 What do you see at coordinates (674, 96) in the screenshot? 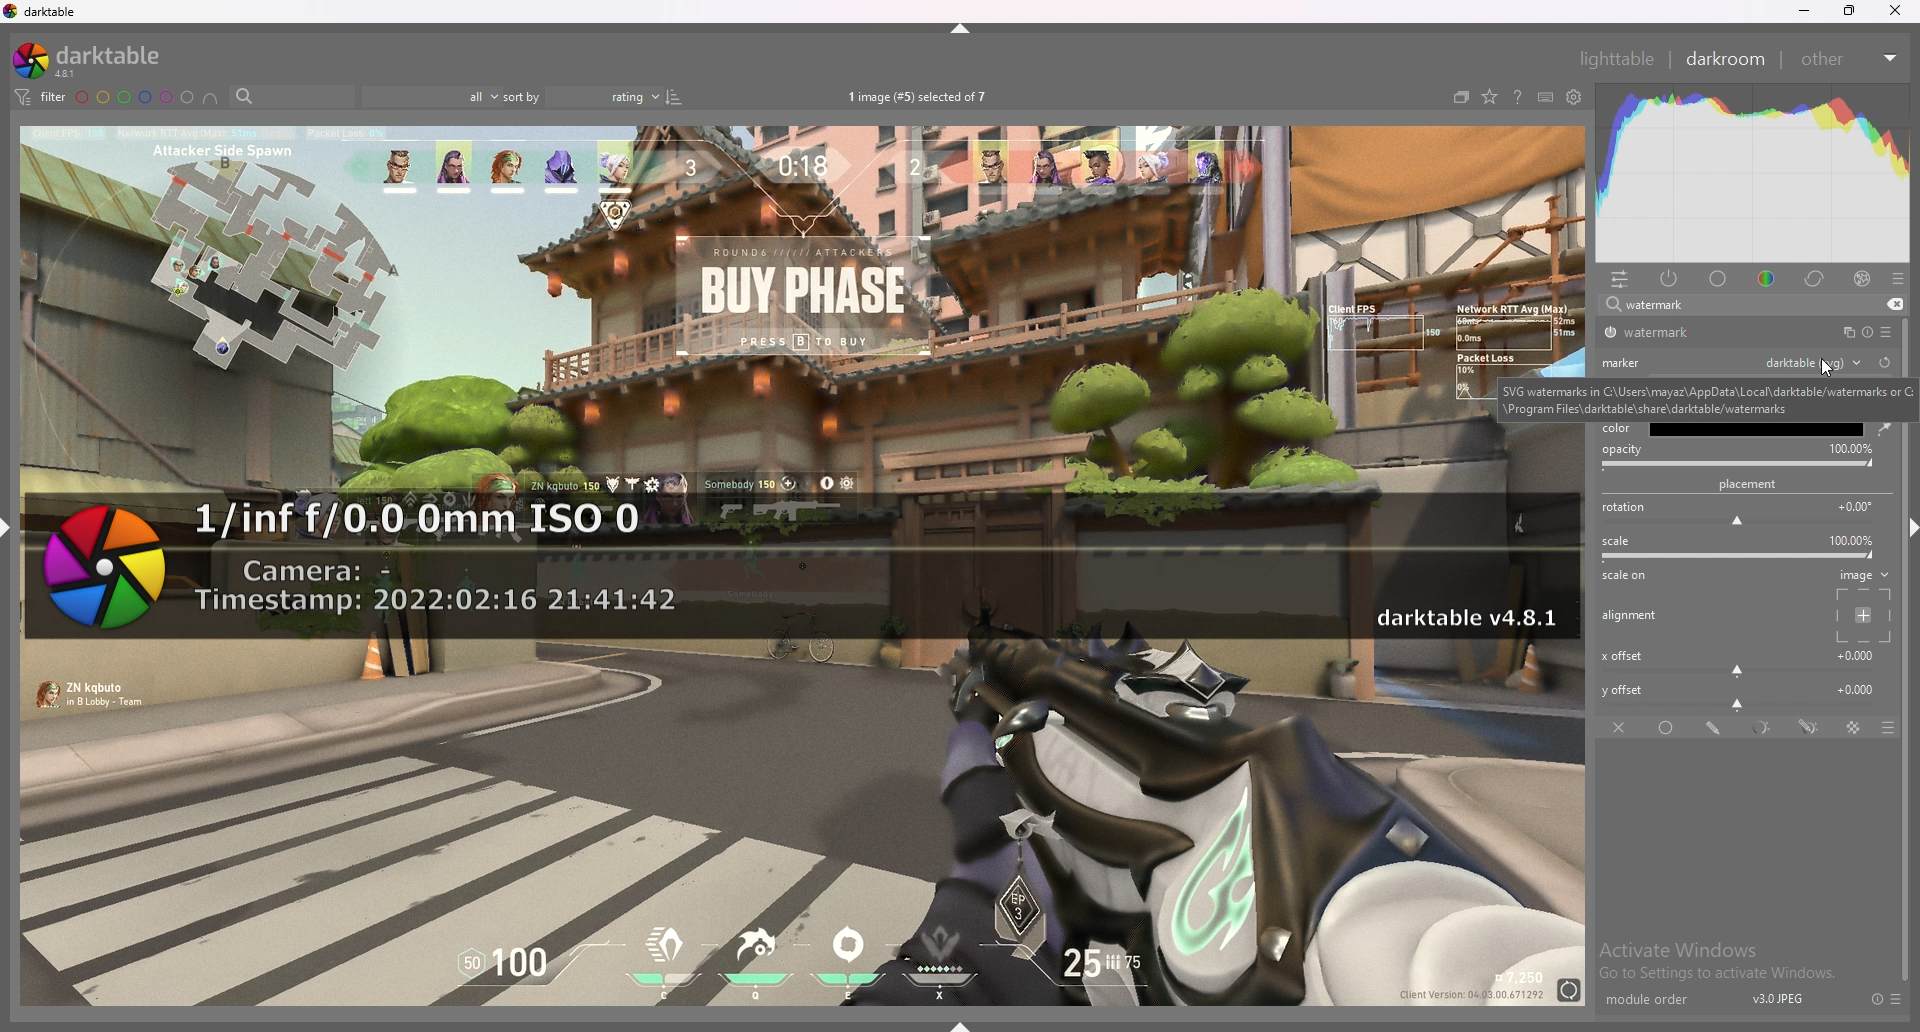
I see `reverse sort` at bounding box center [674, 96].